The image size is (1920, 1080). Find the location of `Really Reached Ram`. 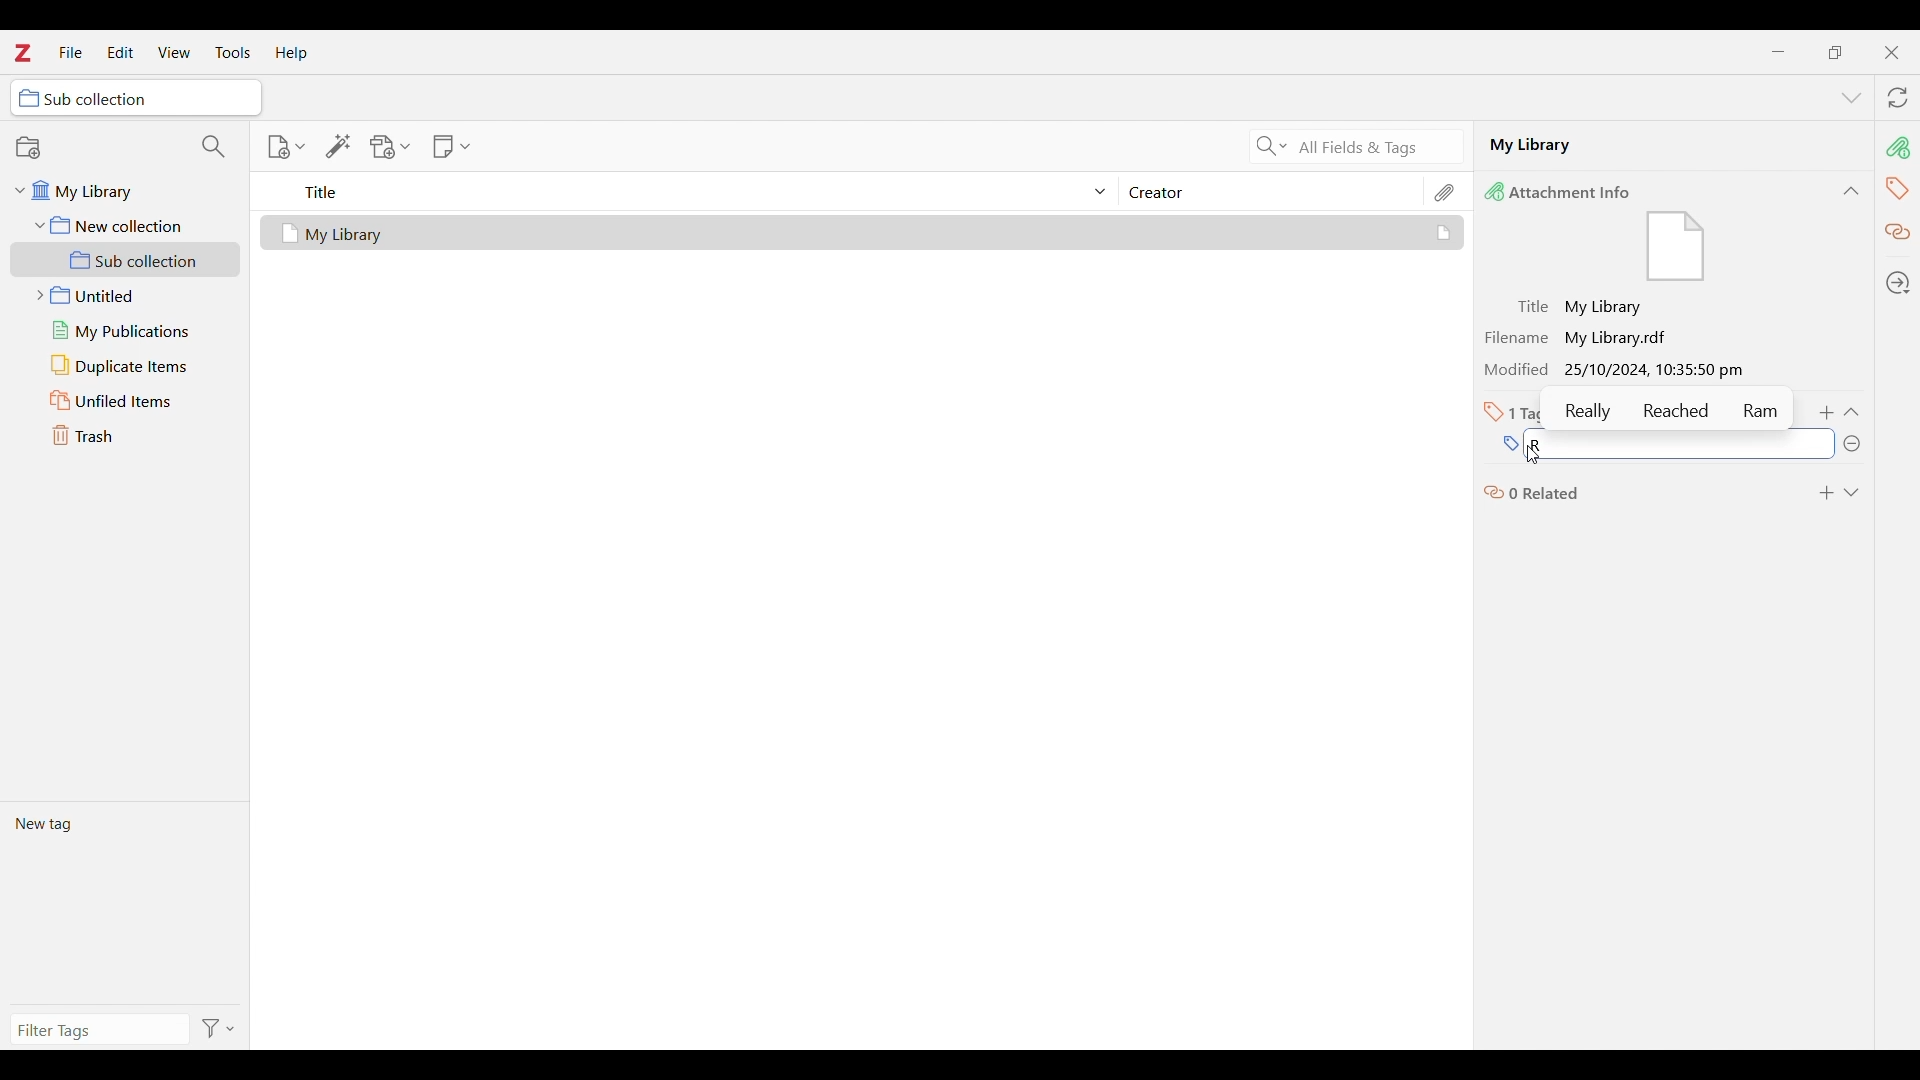

Really Reached Ram is located at coordinates (1672, 410).